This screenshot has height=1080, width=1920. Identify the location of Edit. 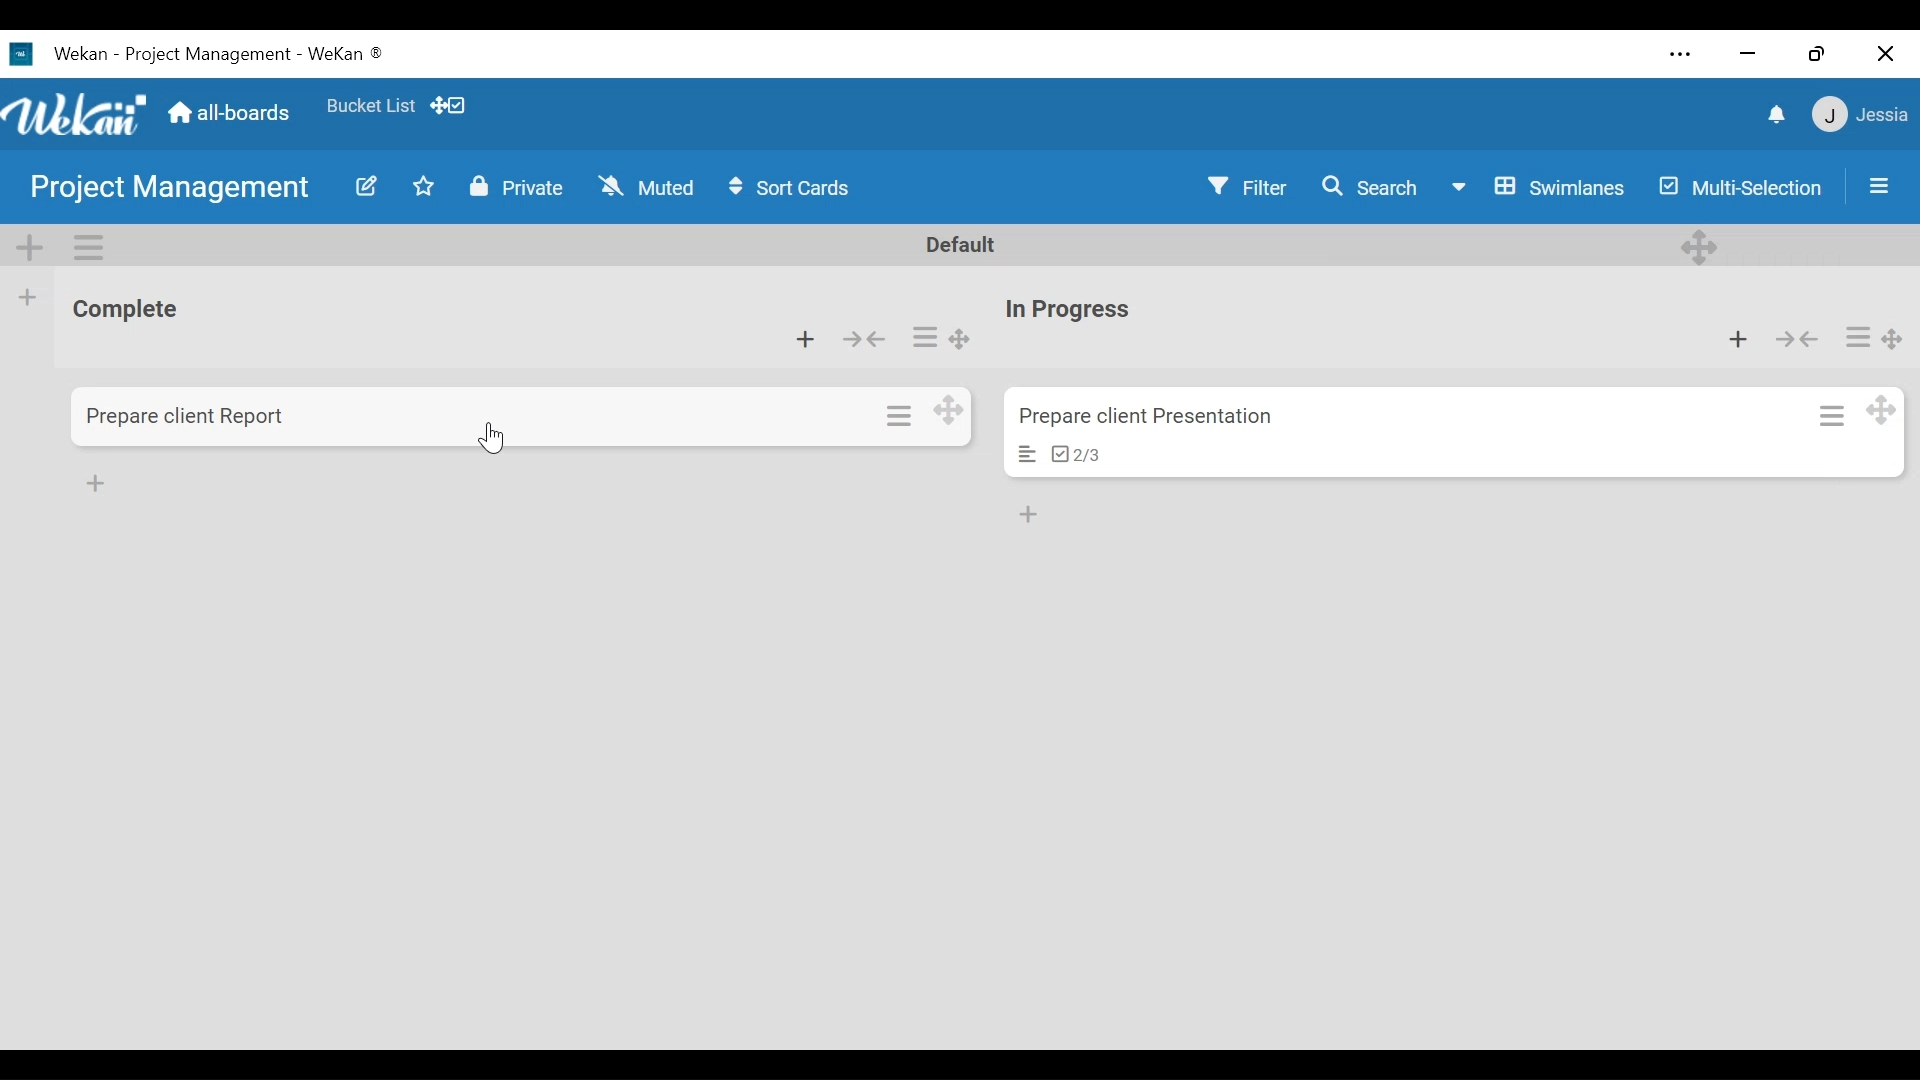
(368, 188).